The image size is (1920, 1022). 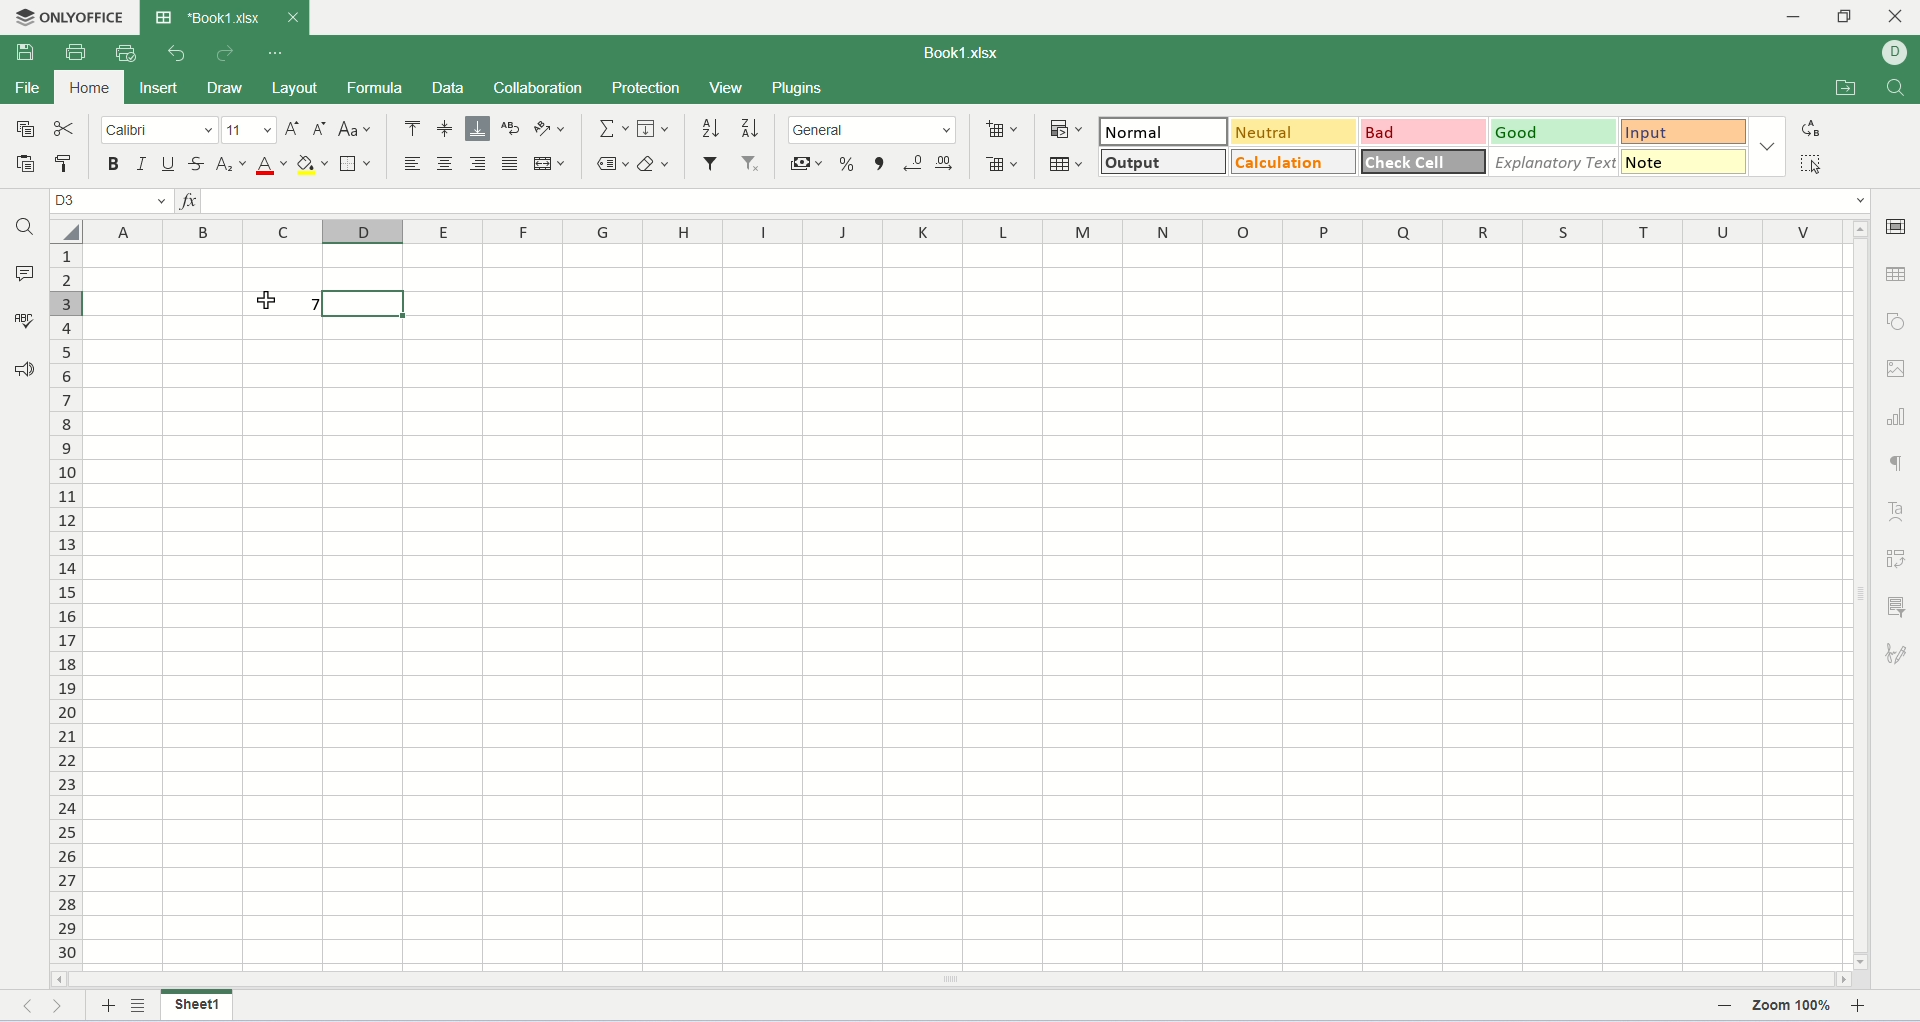 What do you see at coordinates (24, 228) in the screenshot?
I see `find` at bounding box center [24, 228].